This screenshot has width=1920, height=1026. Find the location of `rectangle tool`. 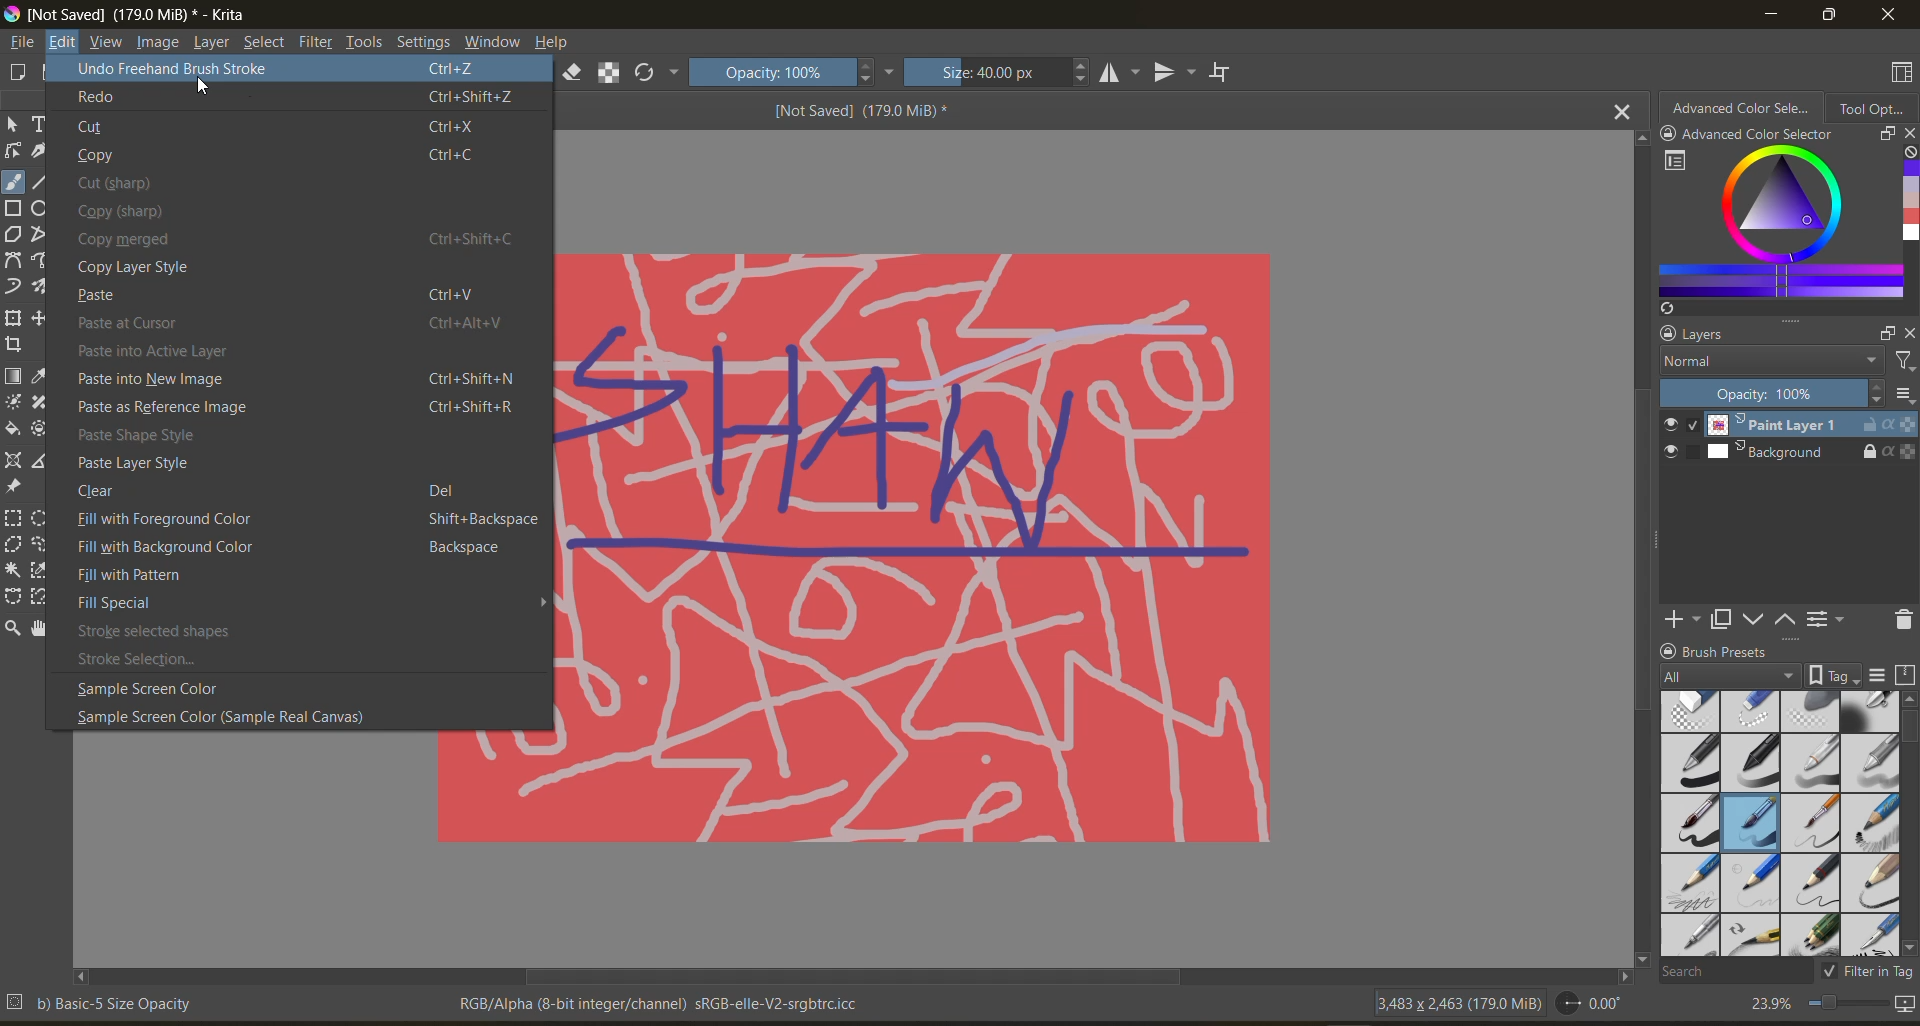

rectangle tool is located at coordinates (14, 208).